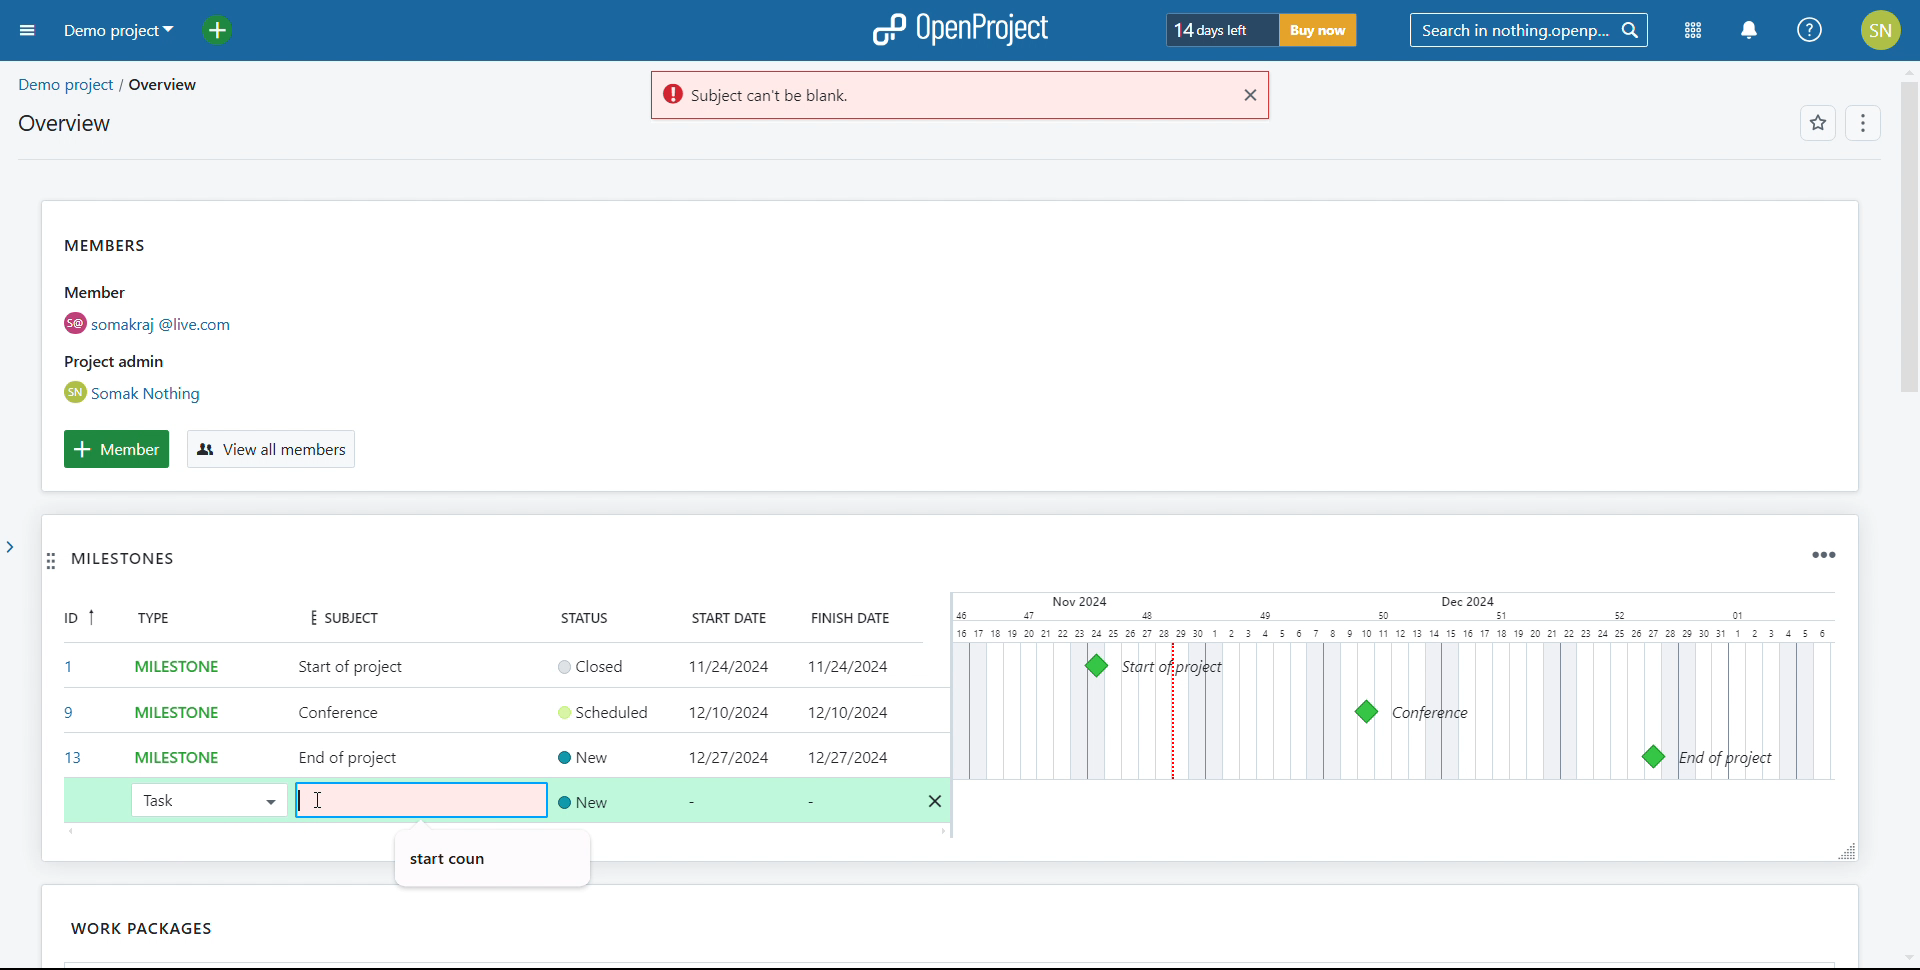  Describe the element at coordinates (1841, 850) in the screenshot. I see `resize widget` at that location.